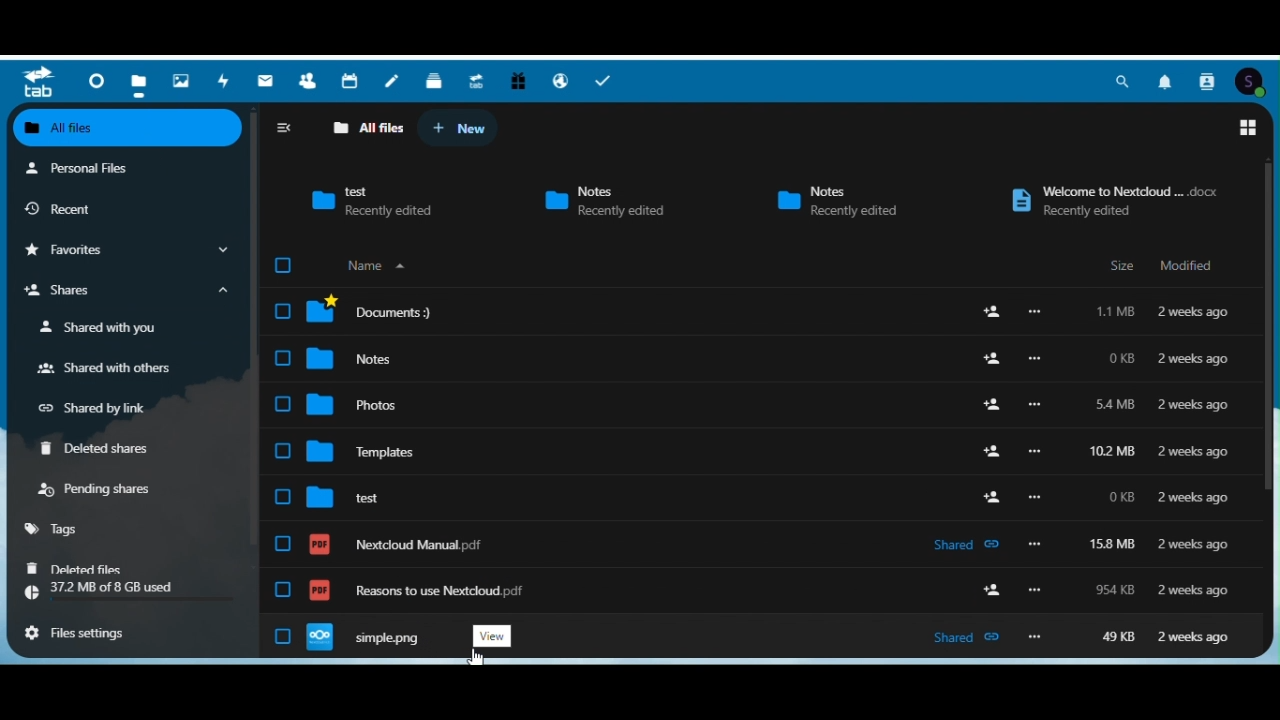  I want to click on options, so click(1036, 543).